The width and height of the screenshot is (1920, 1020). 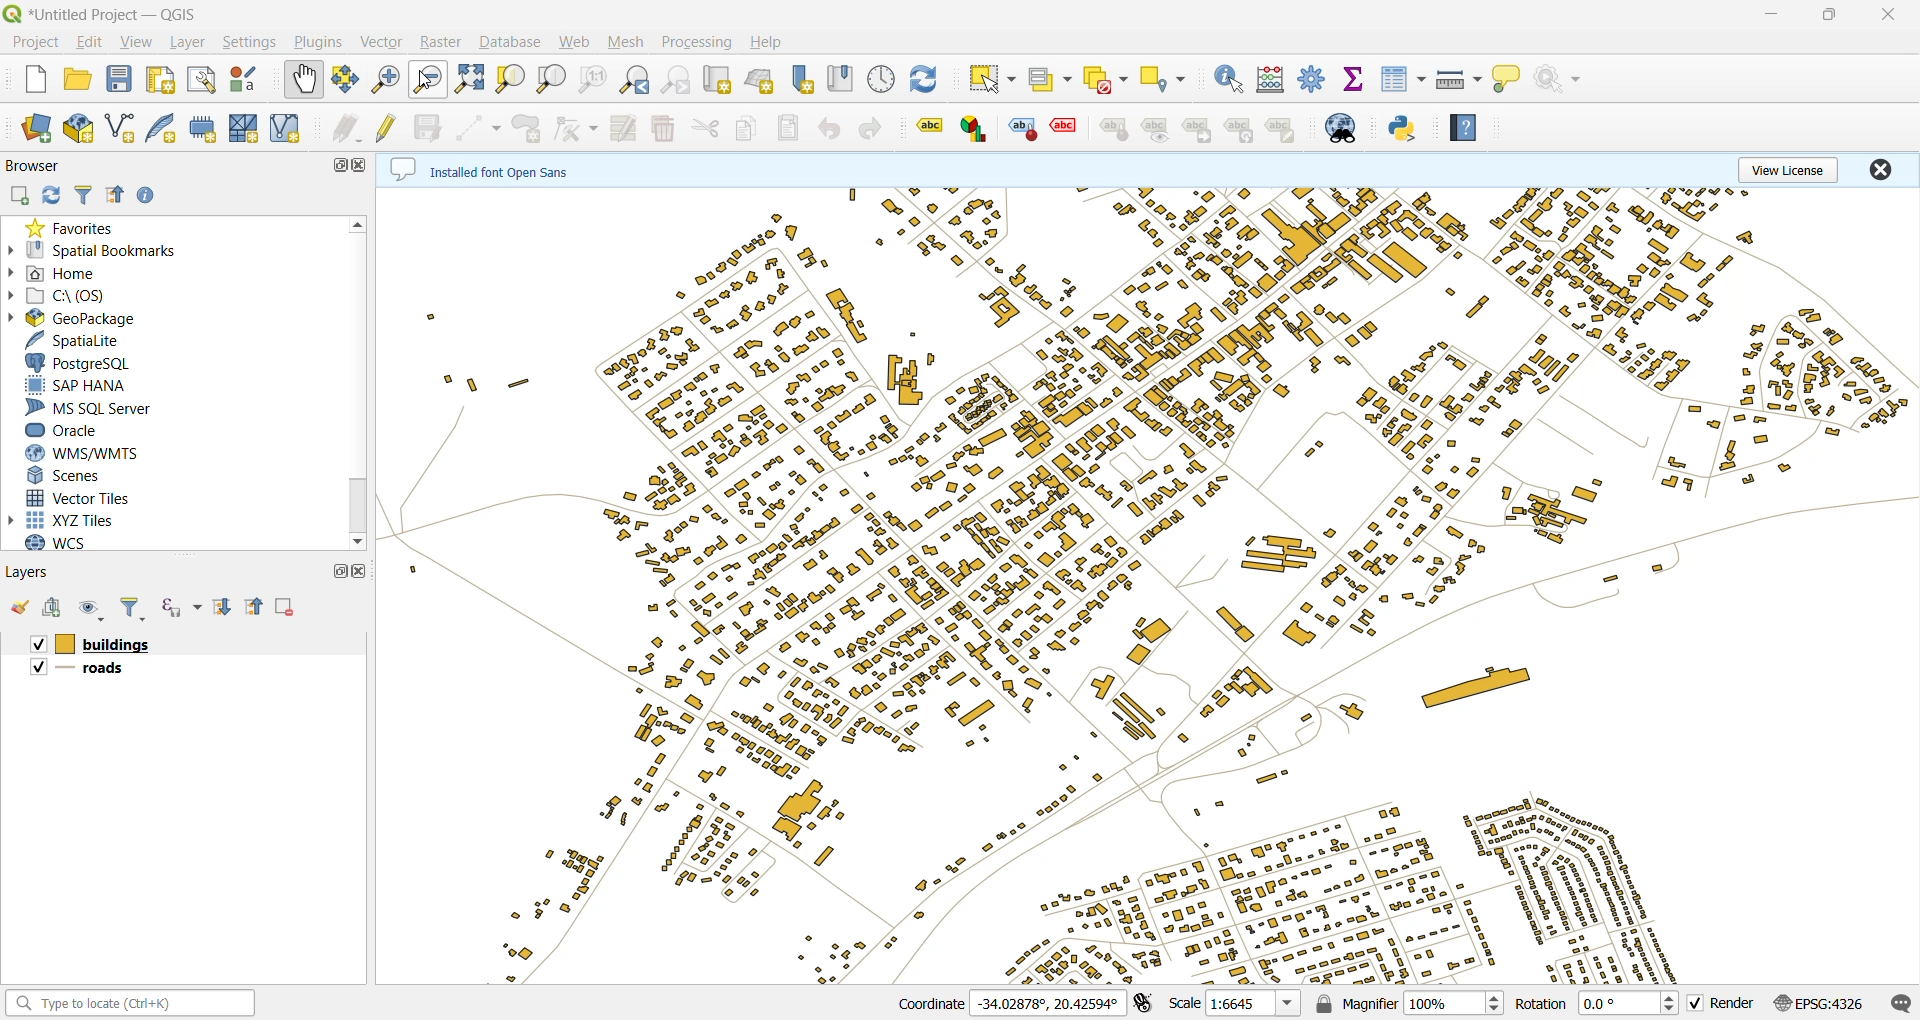 What do you see at coordinates (718, 81) in the screenshot?
I see `new map view` at bounding box center [718, 81].